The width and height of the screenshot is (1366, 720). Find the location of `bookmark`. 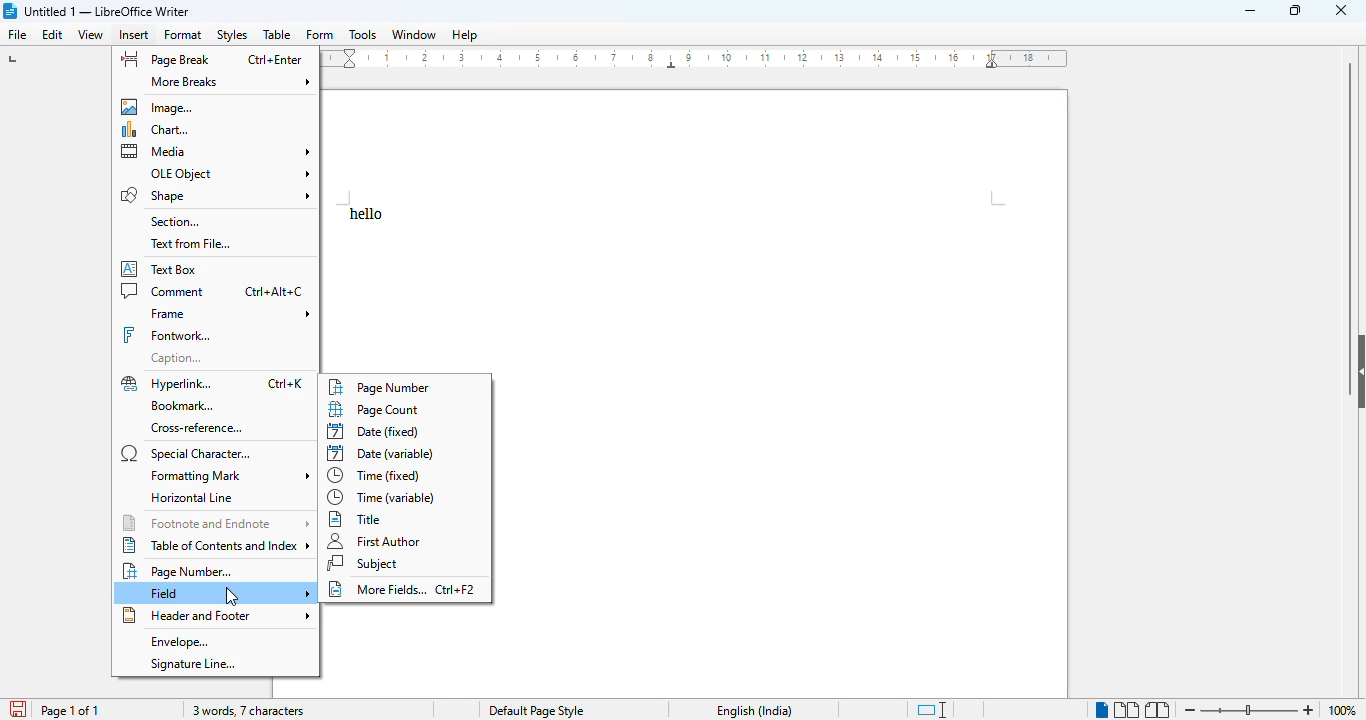

bookmark is located at coordinates (180, 406).